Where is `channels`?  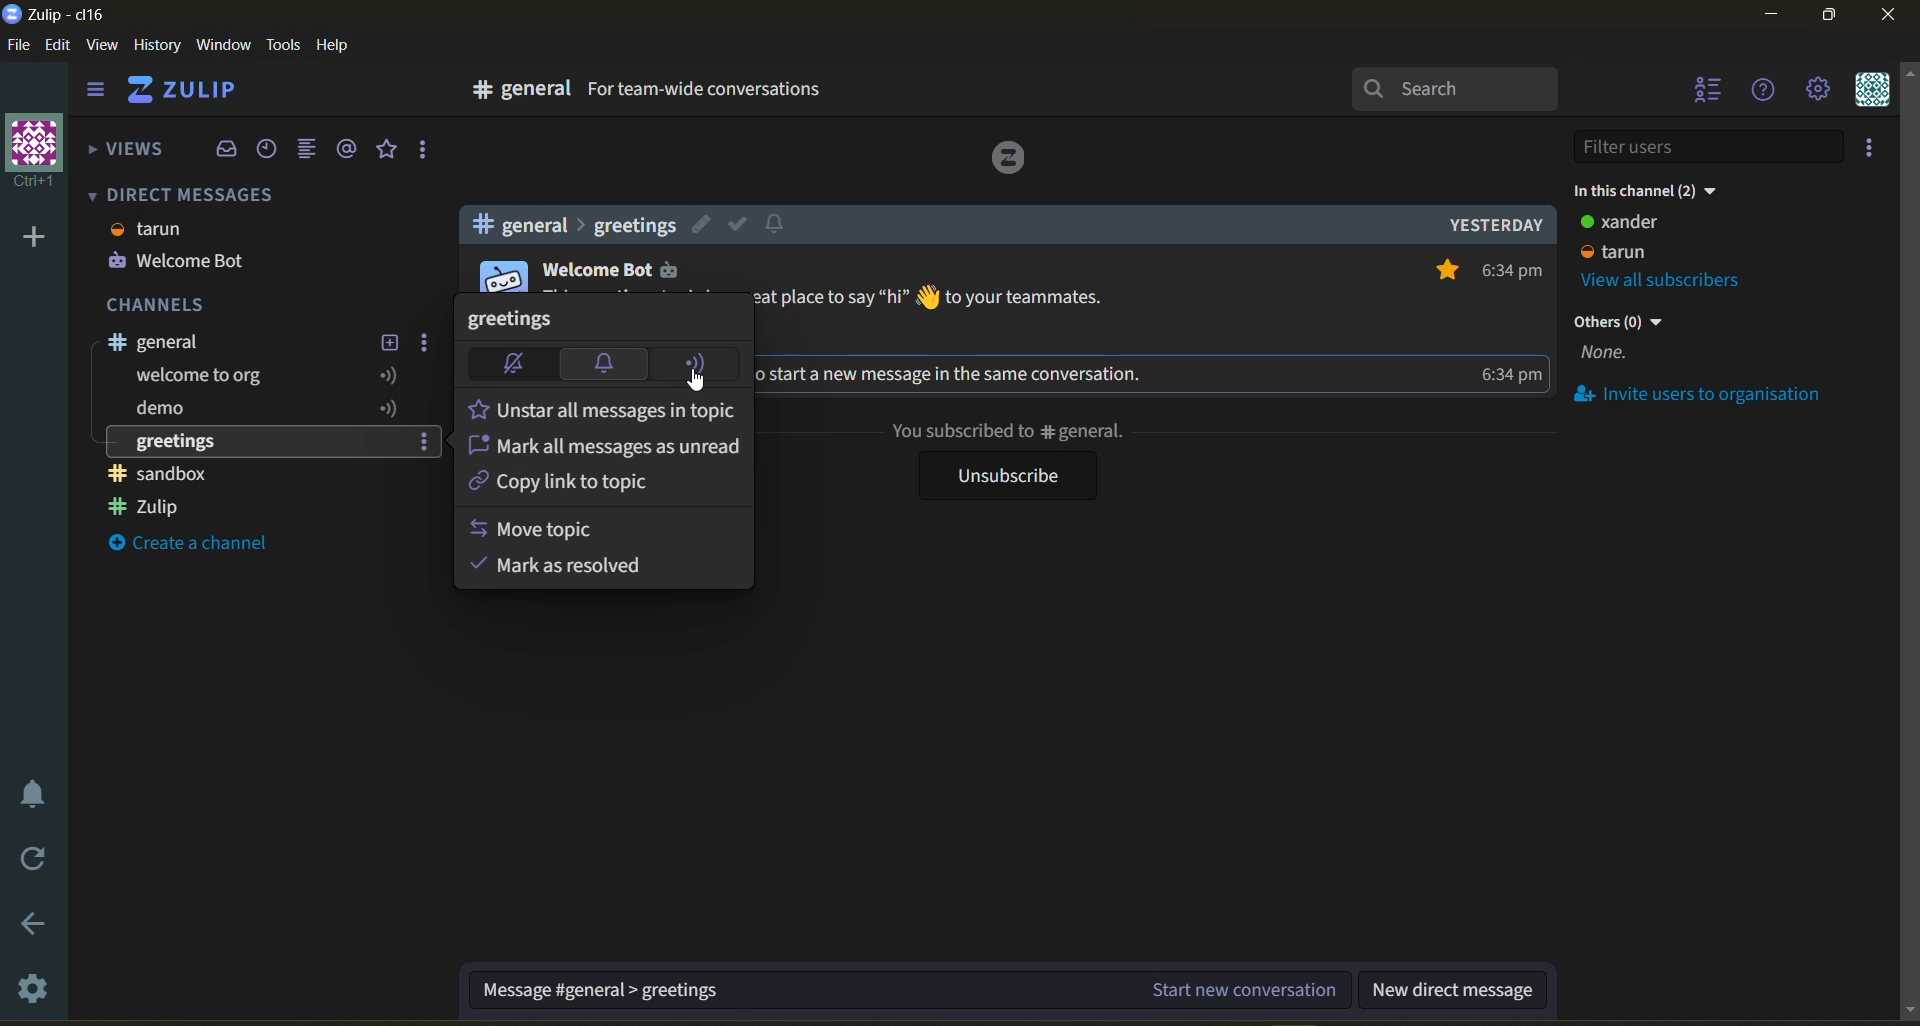 channels is located at coordinates (172, 304).